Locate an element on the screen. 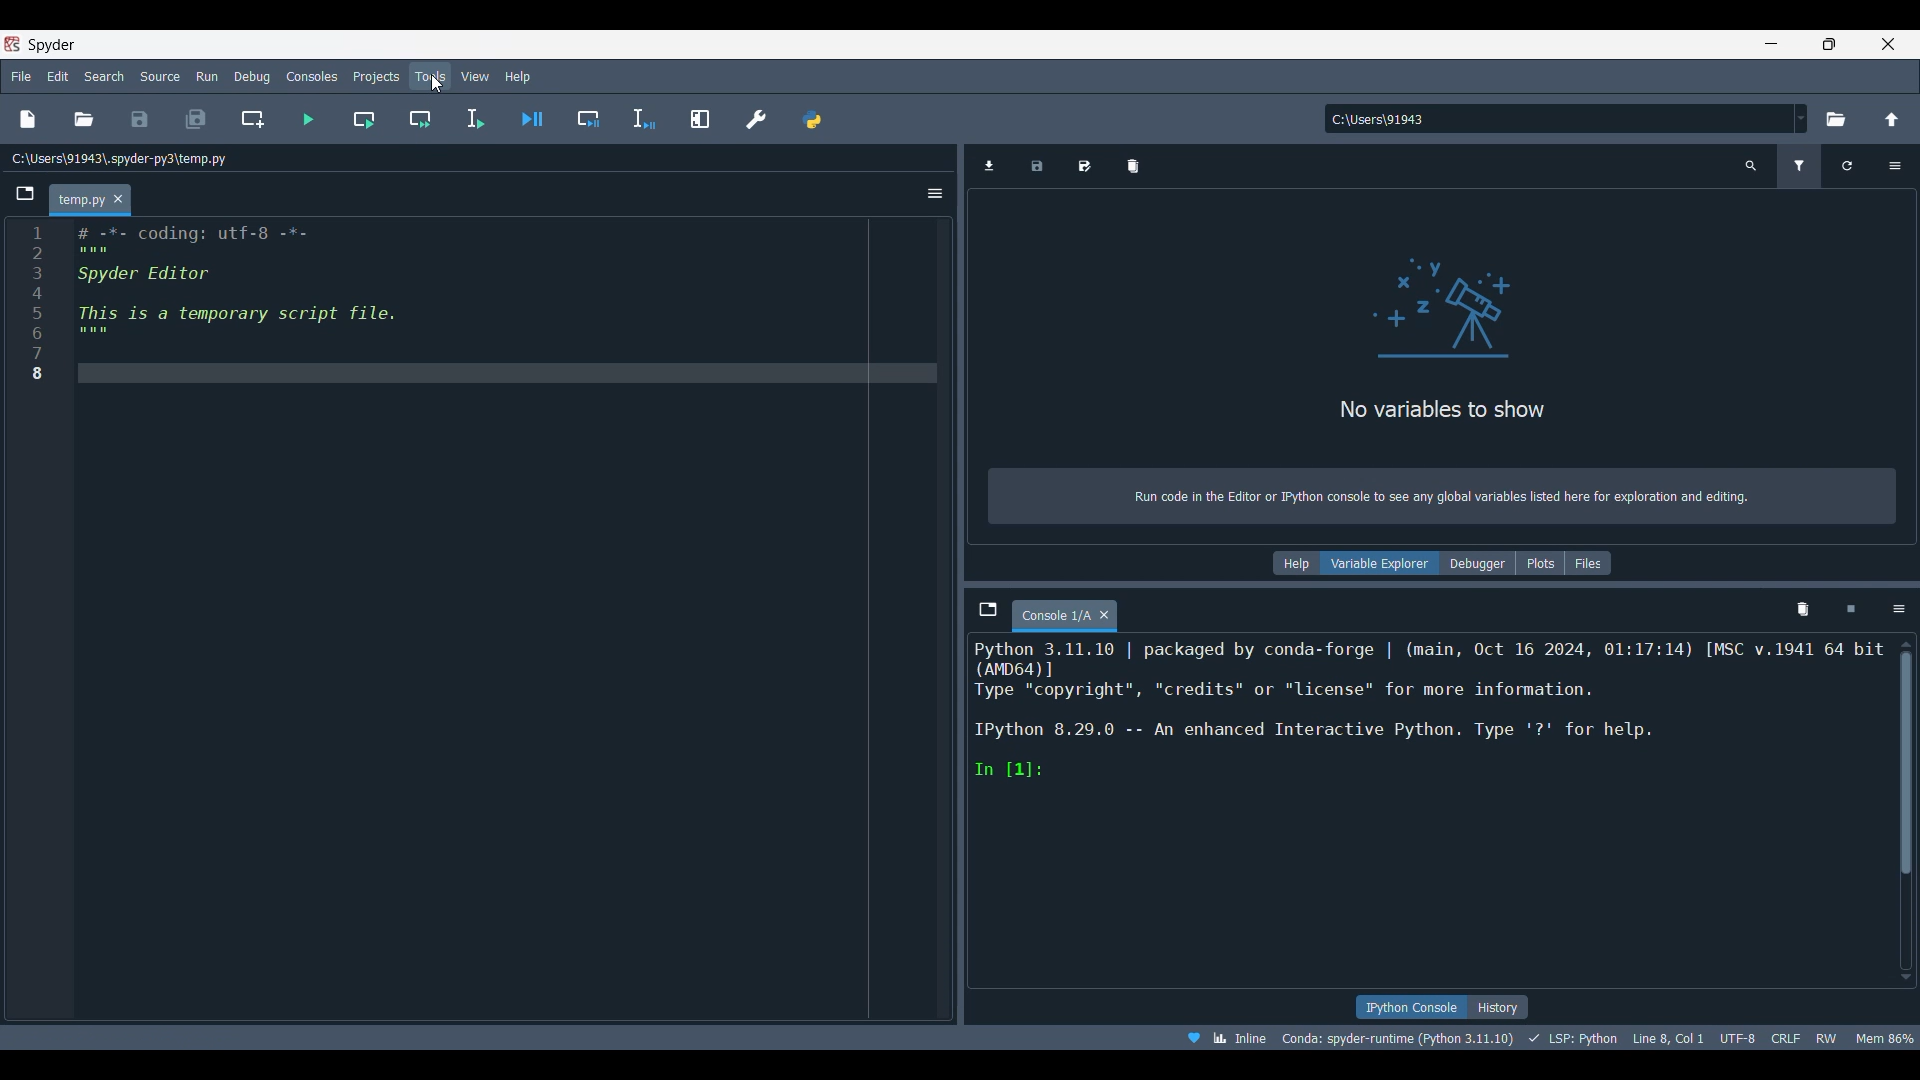  New is located at coordinates (26, 119).